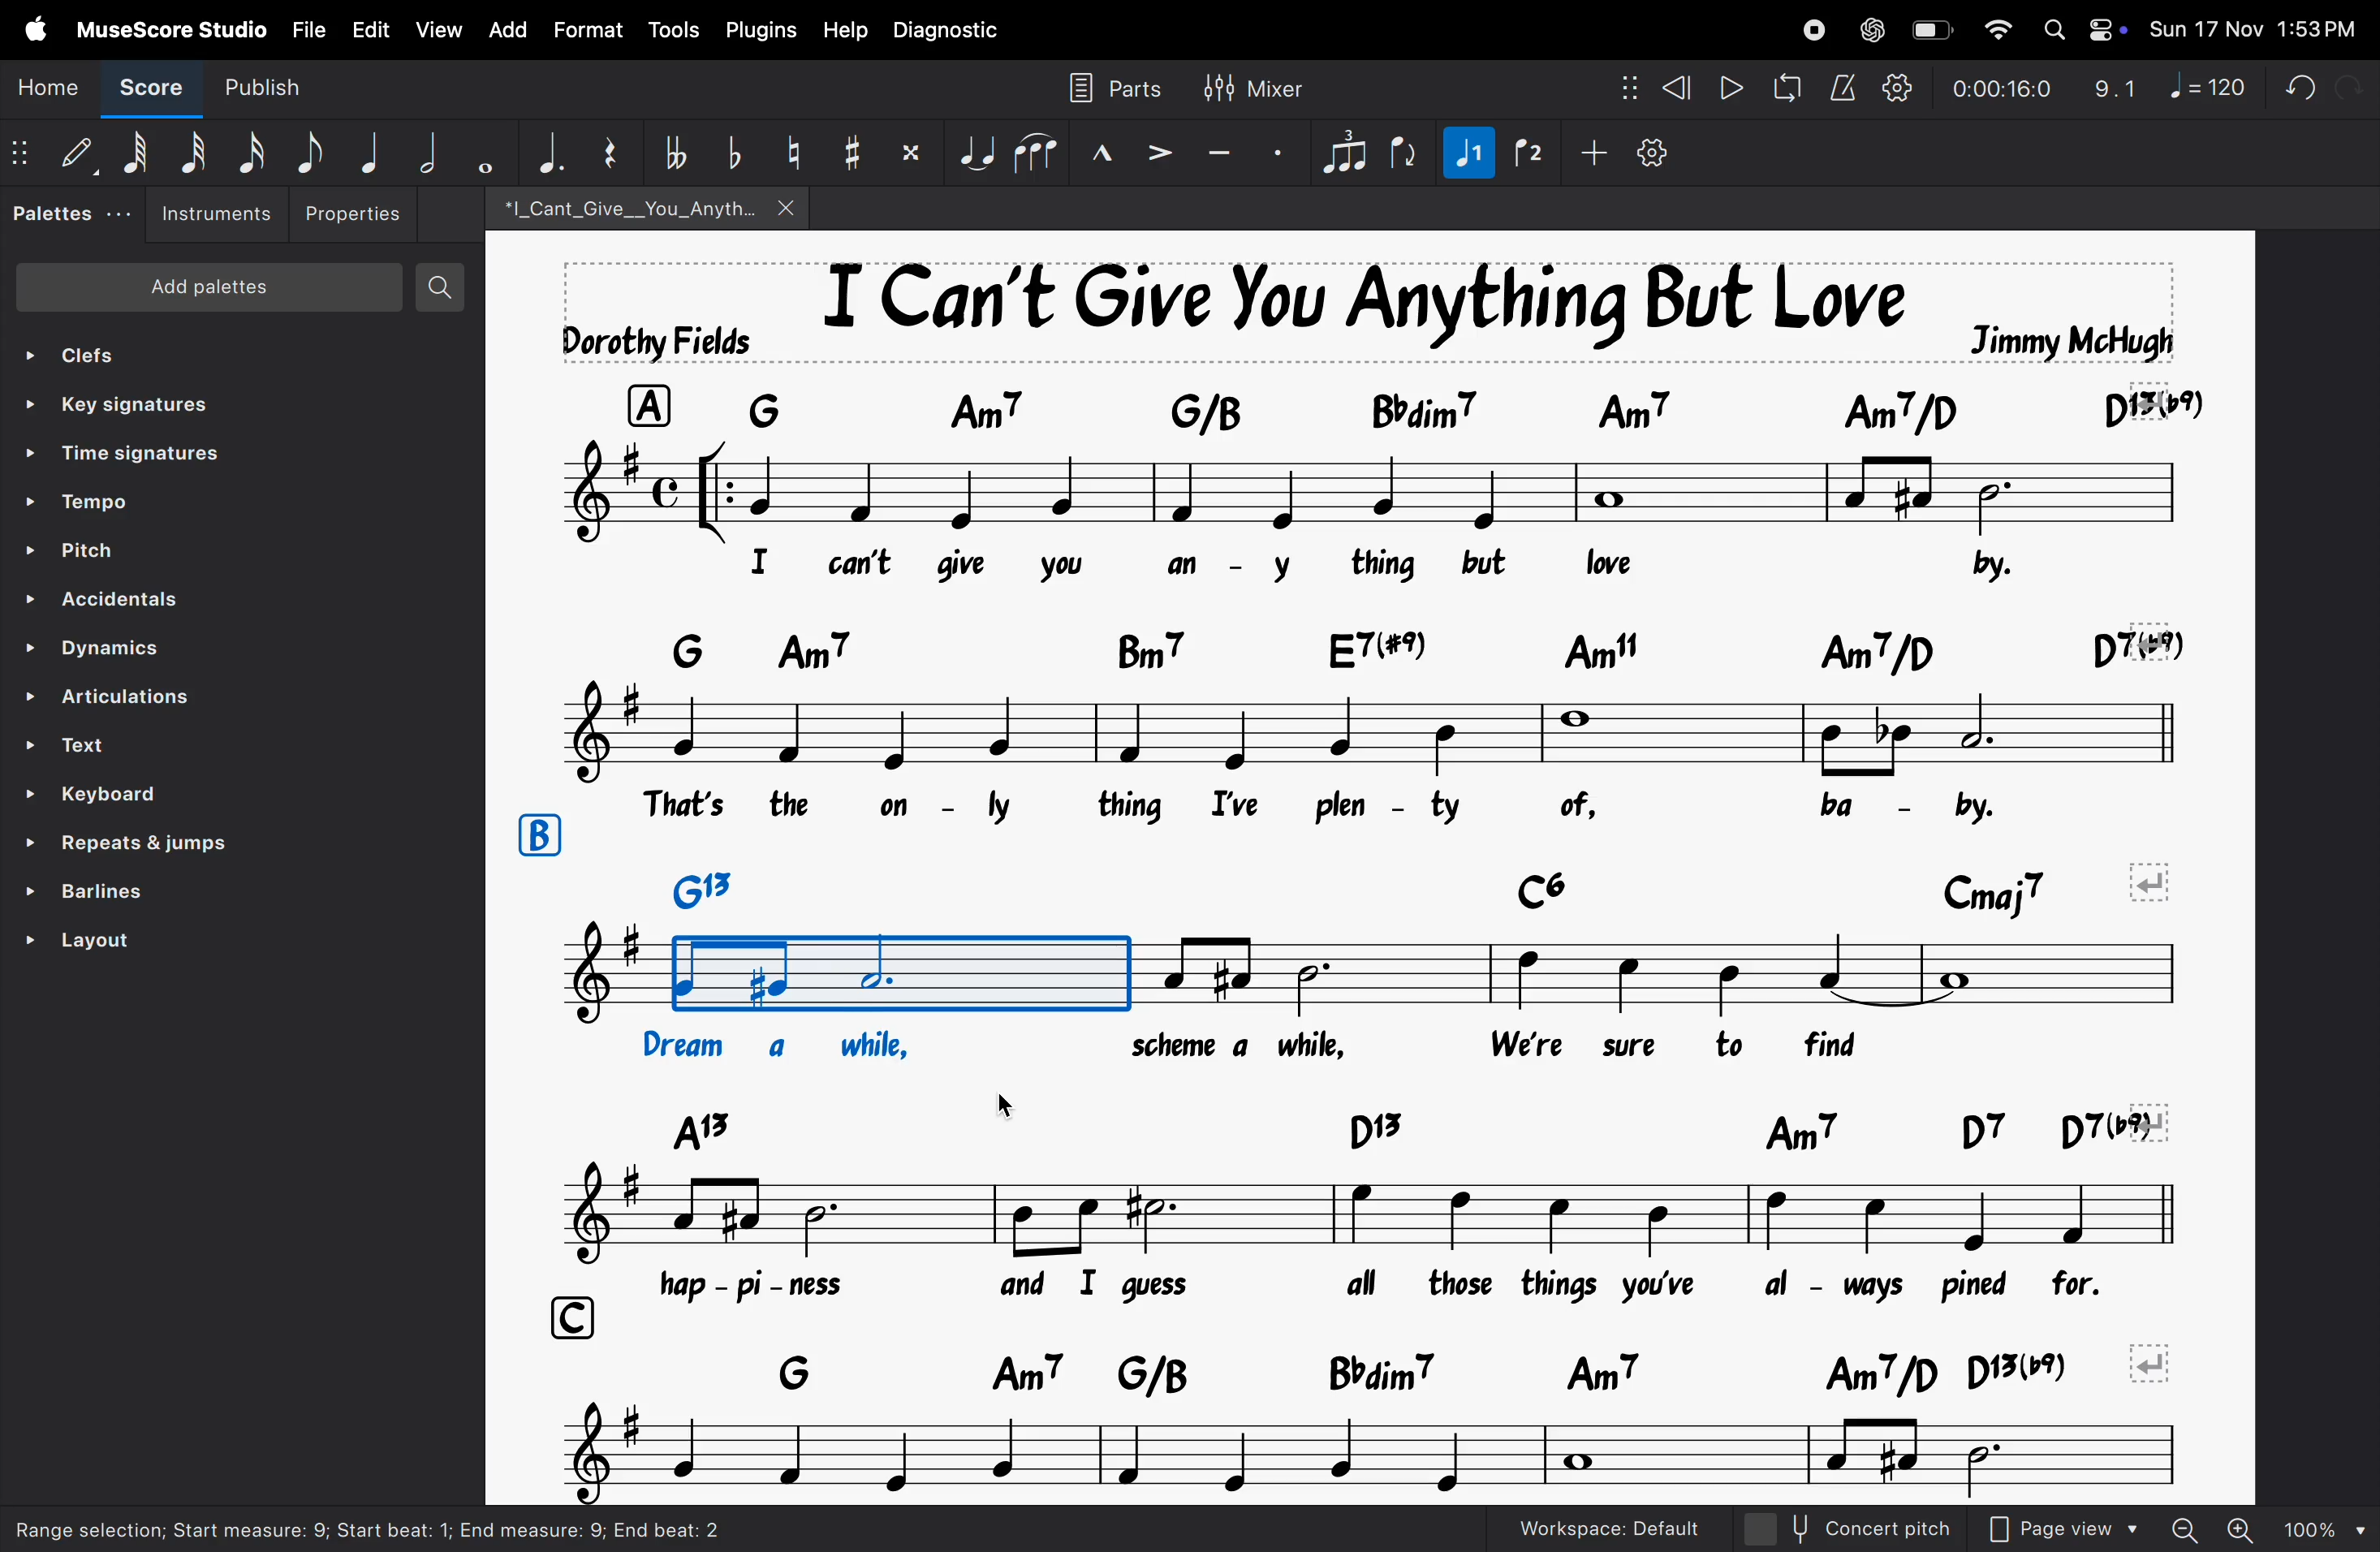 The width and height of the screenshot is (2380, 1552). Describe the element at coordinates (1335, 570) in the screenshot. I see `lyrics` at that location.